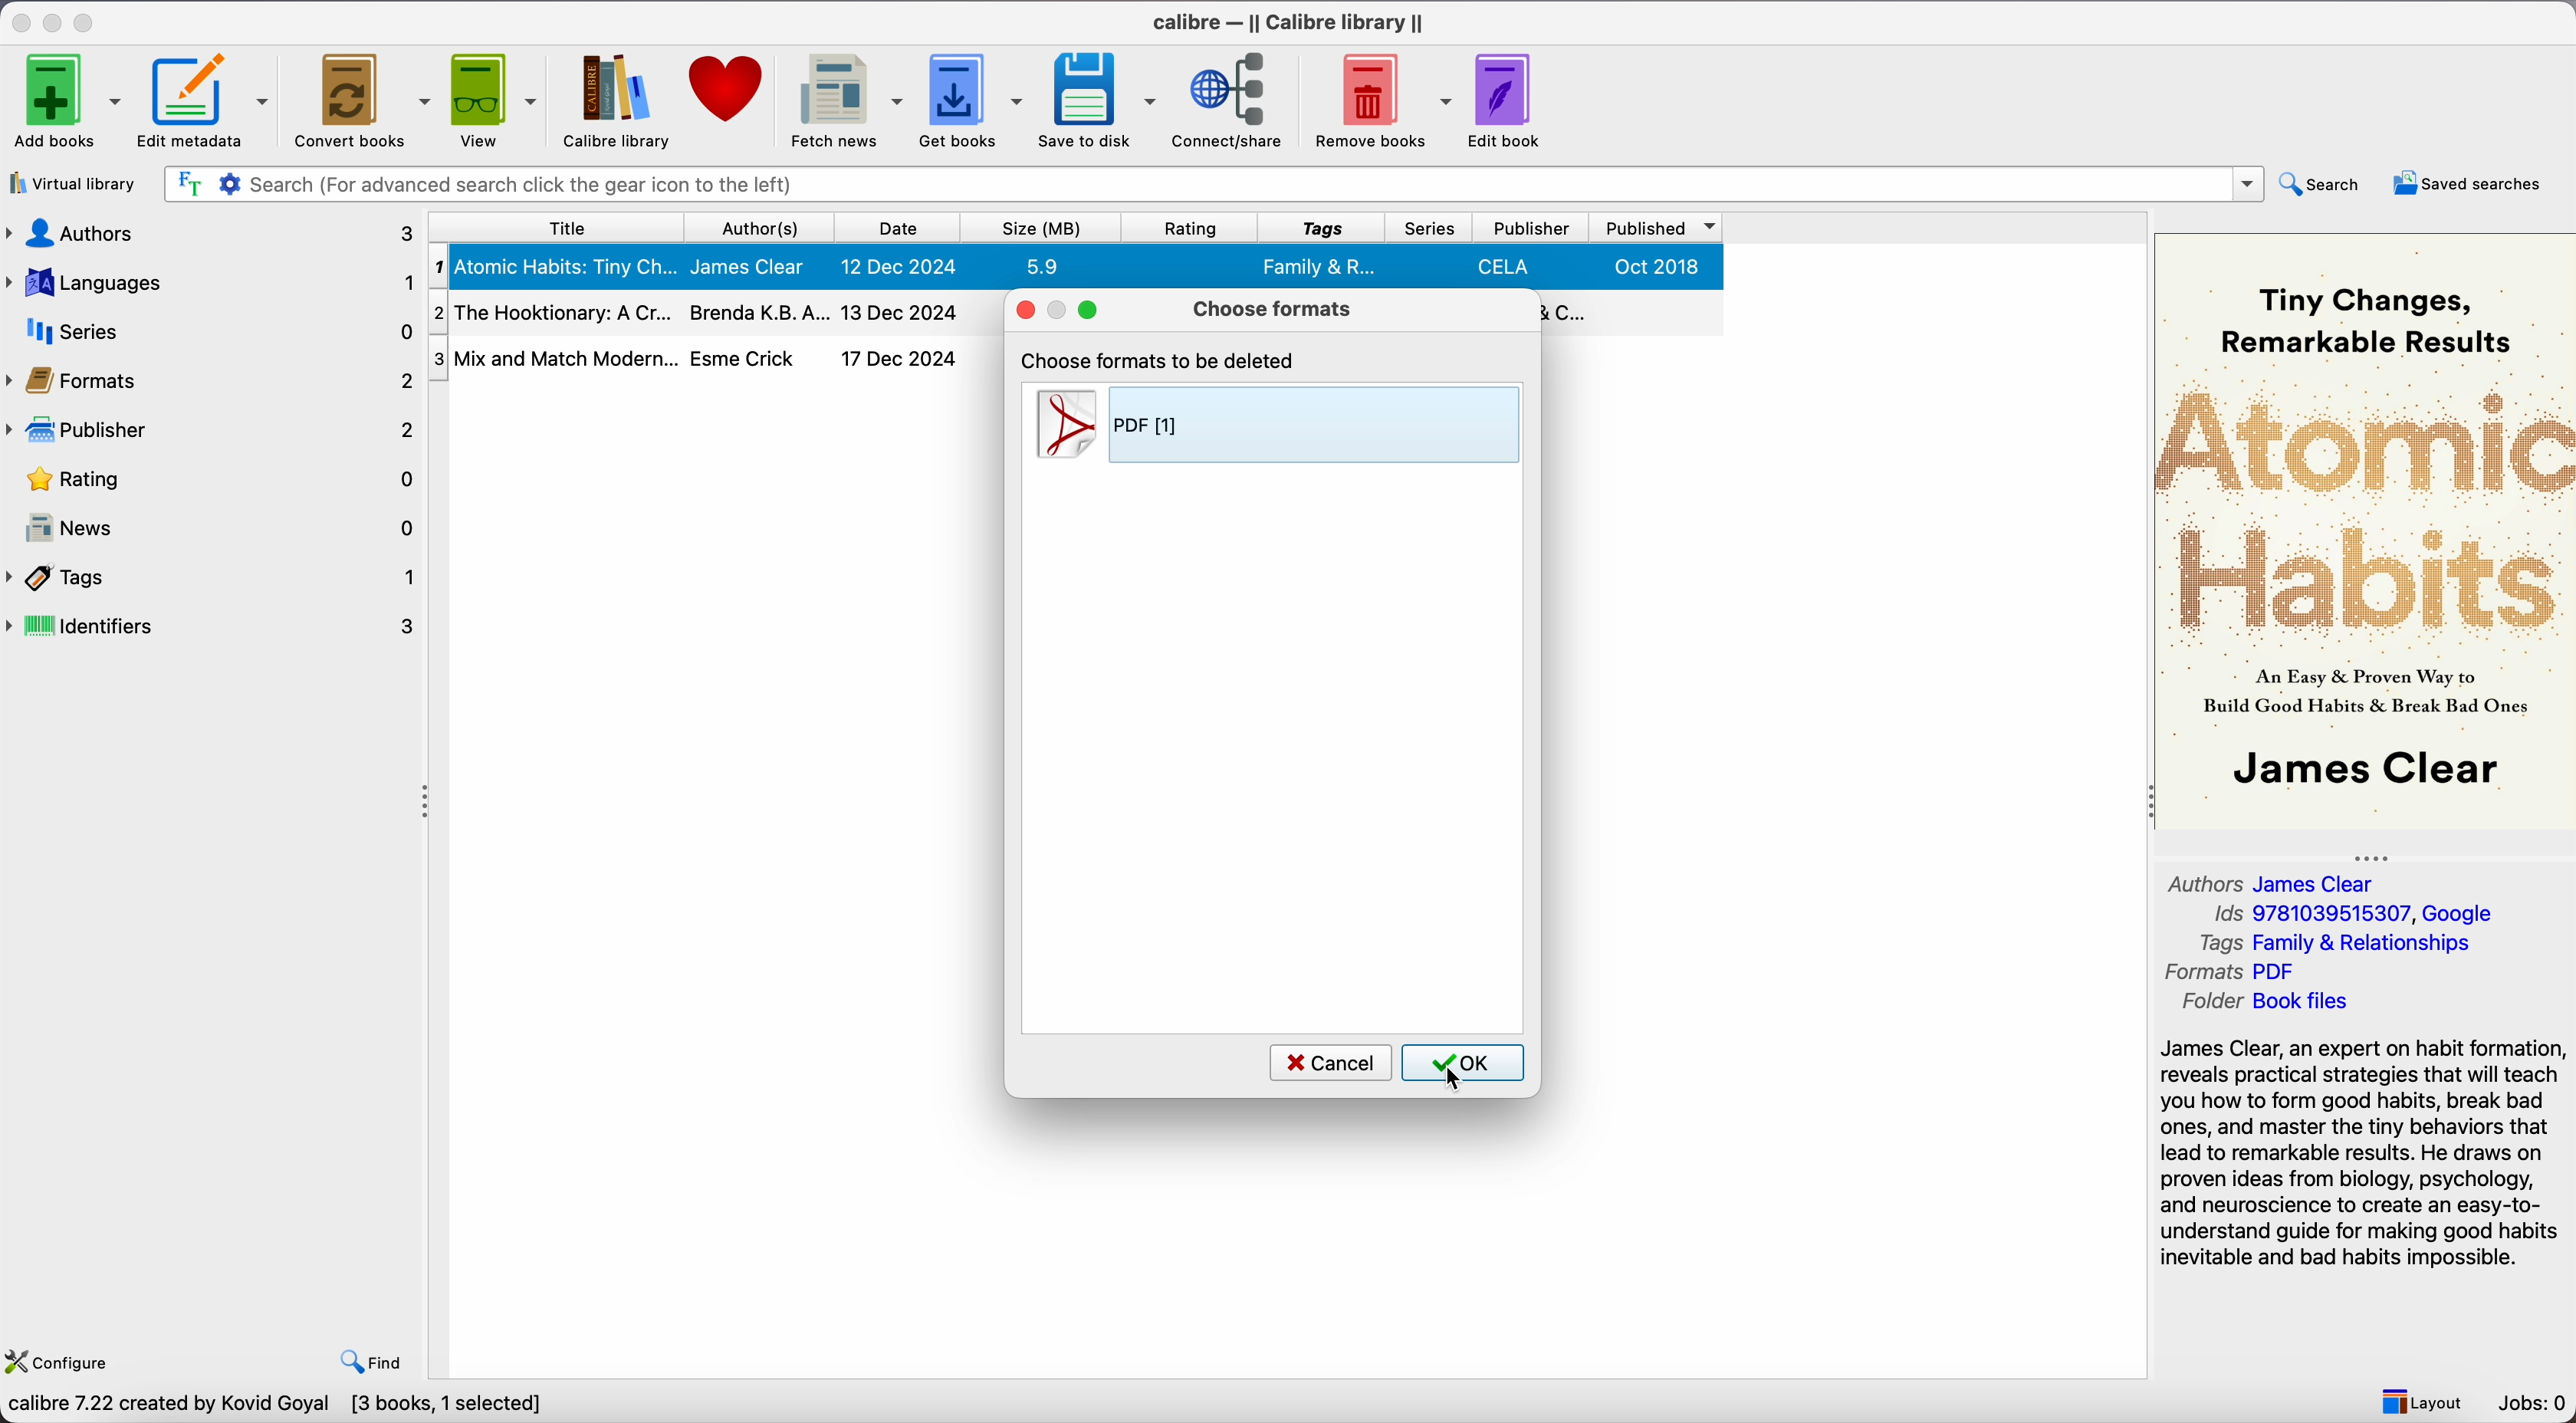 The height and width of the screenshot is (1423, 2576). Describe the element at coordinates (758, 310) in the screenshot. I see `Brenda K.B.A...` at that location.